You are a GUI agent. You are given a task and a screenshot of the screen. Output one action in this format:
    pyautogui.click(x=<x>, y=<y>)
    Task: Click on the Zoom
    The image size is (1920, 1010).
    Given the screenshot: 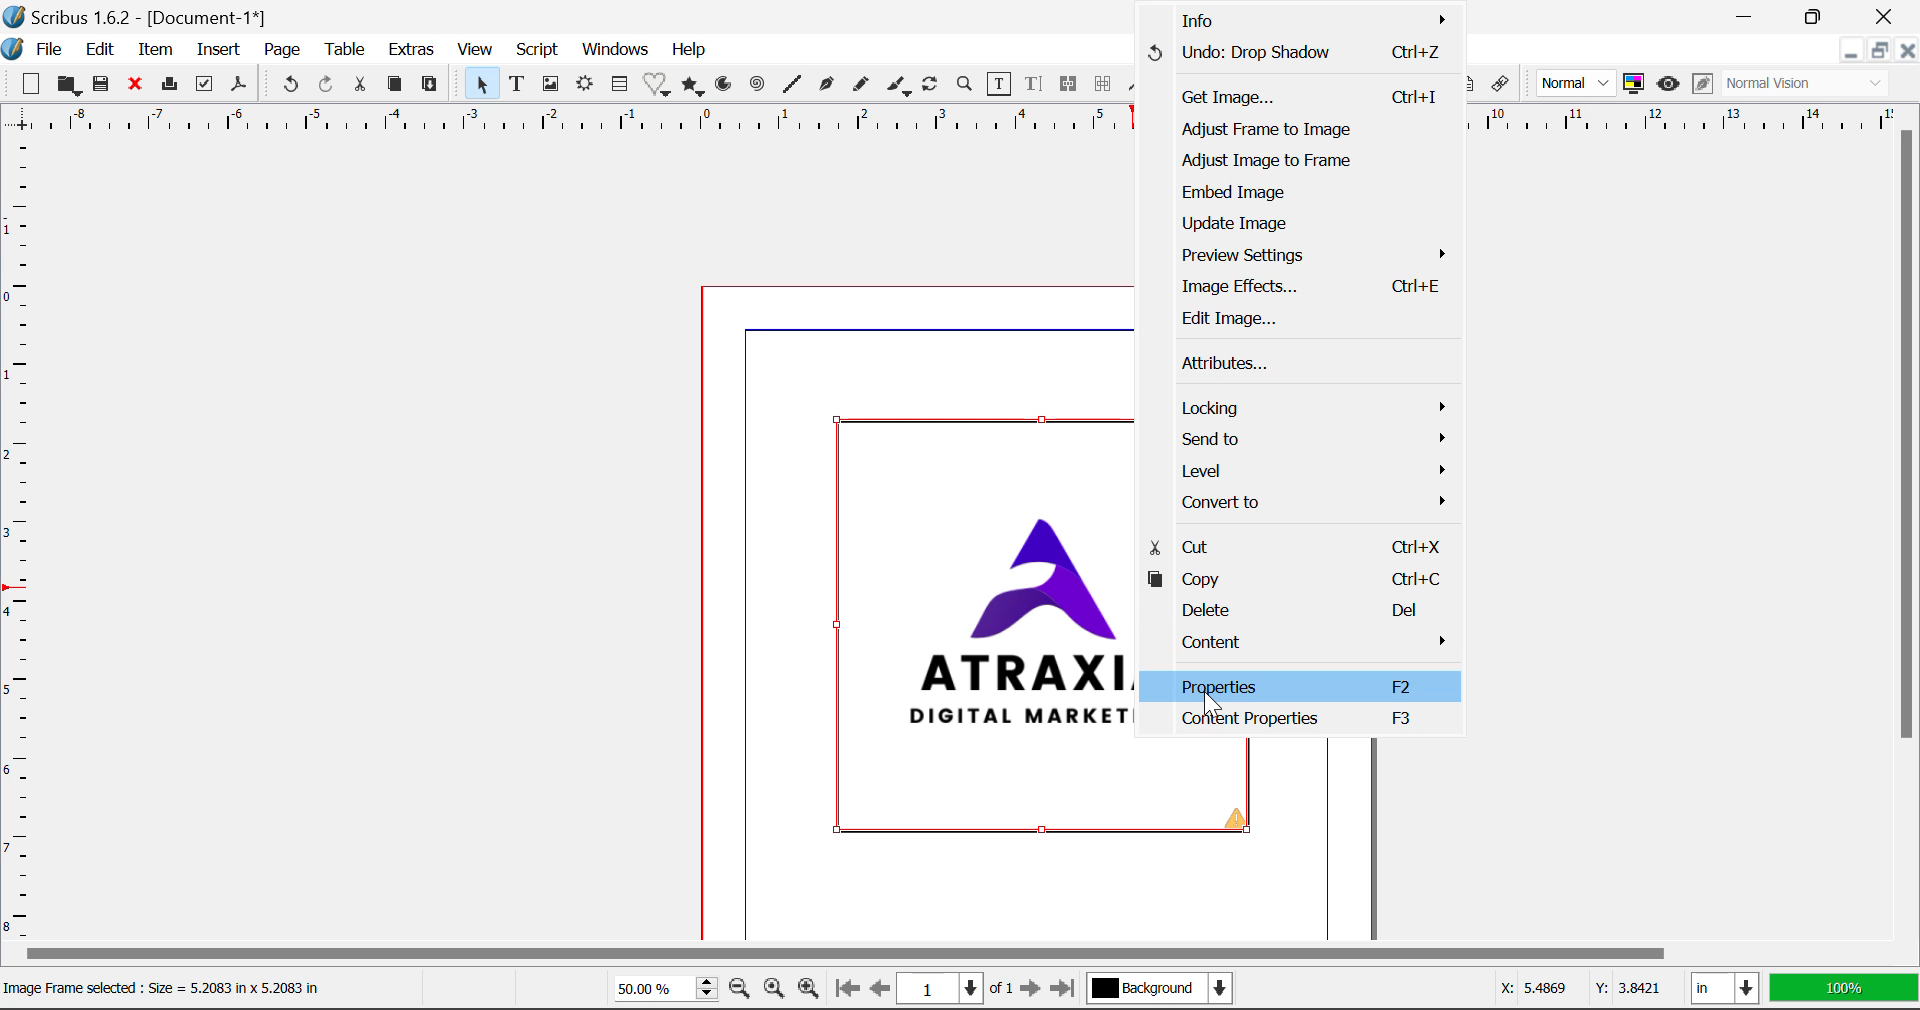 What is the action you would take?
    pyautogui.click(x=967, y=87)
    